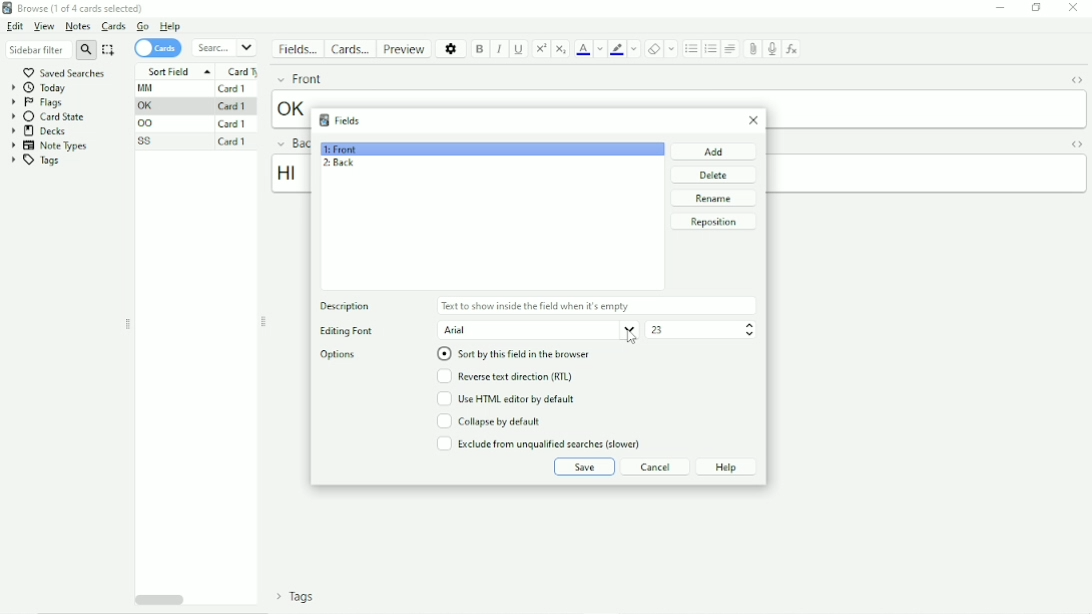  I want to click on Fields, so click(341, 119).